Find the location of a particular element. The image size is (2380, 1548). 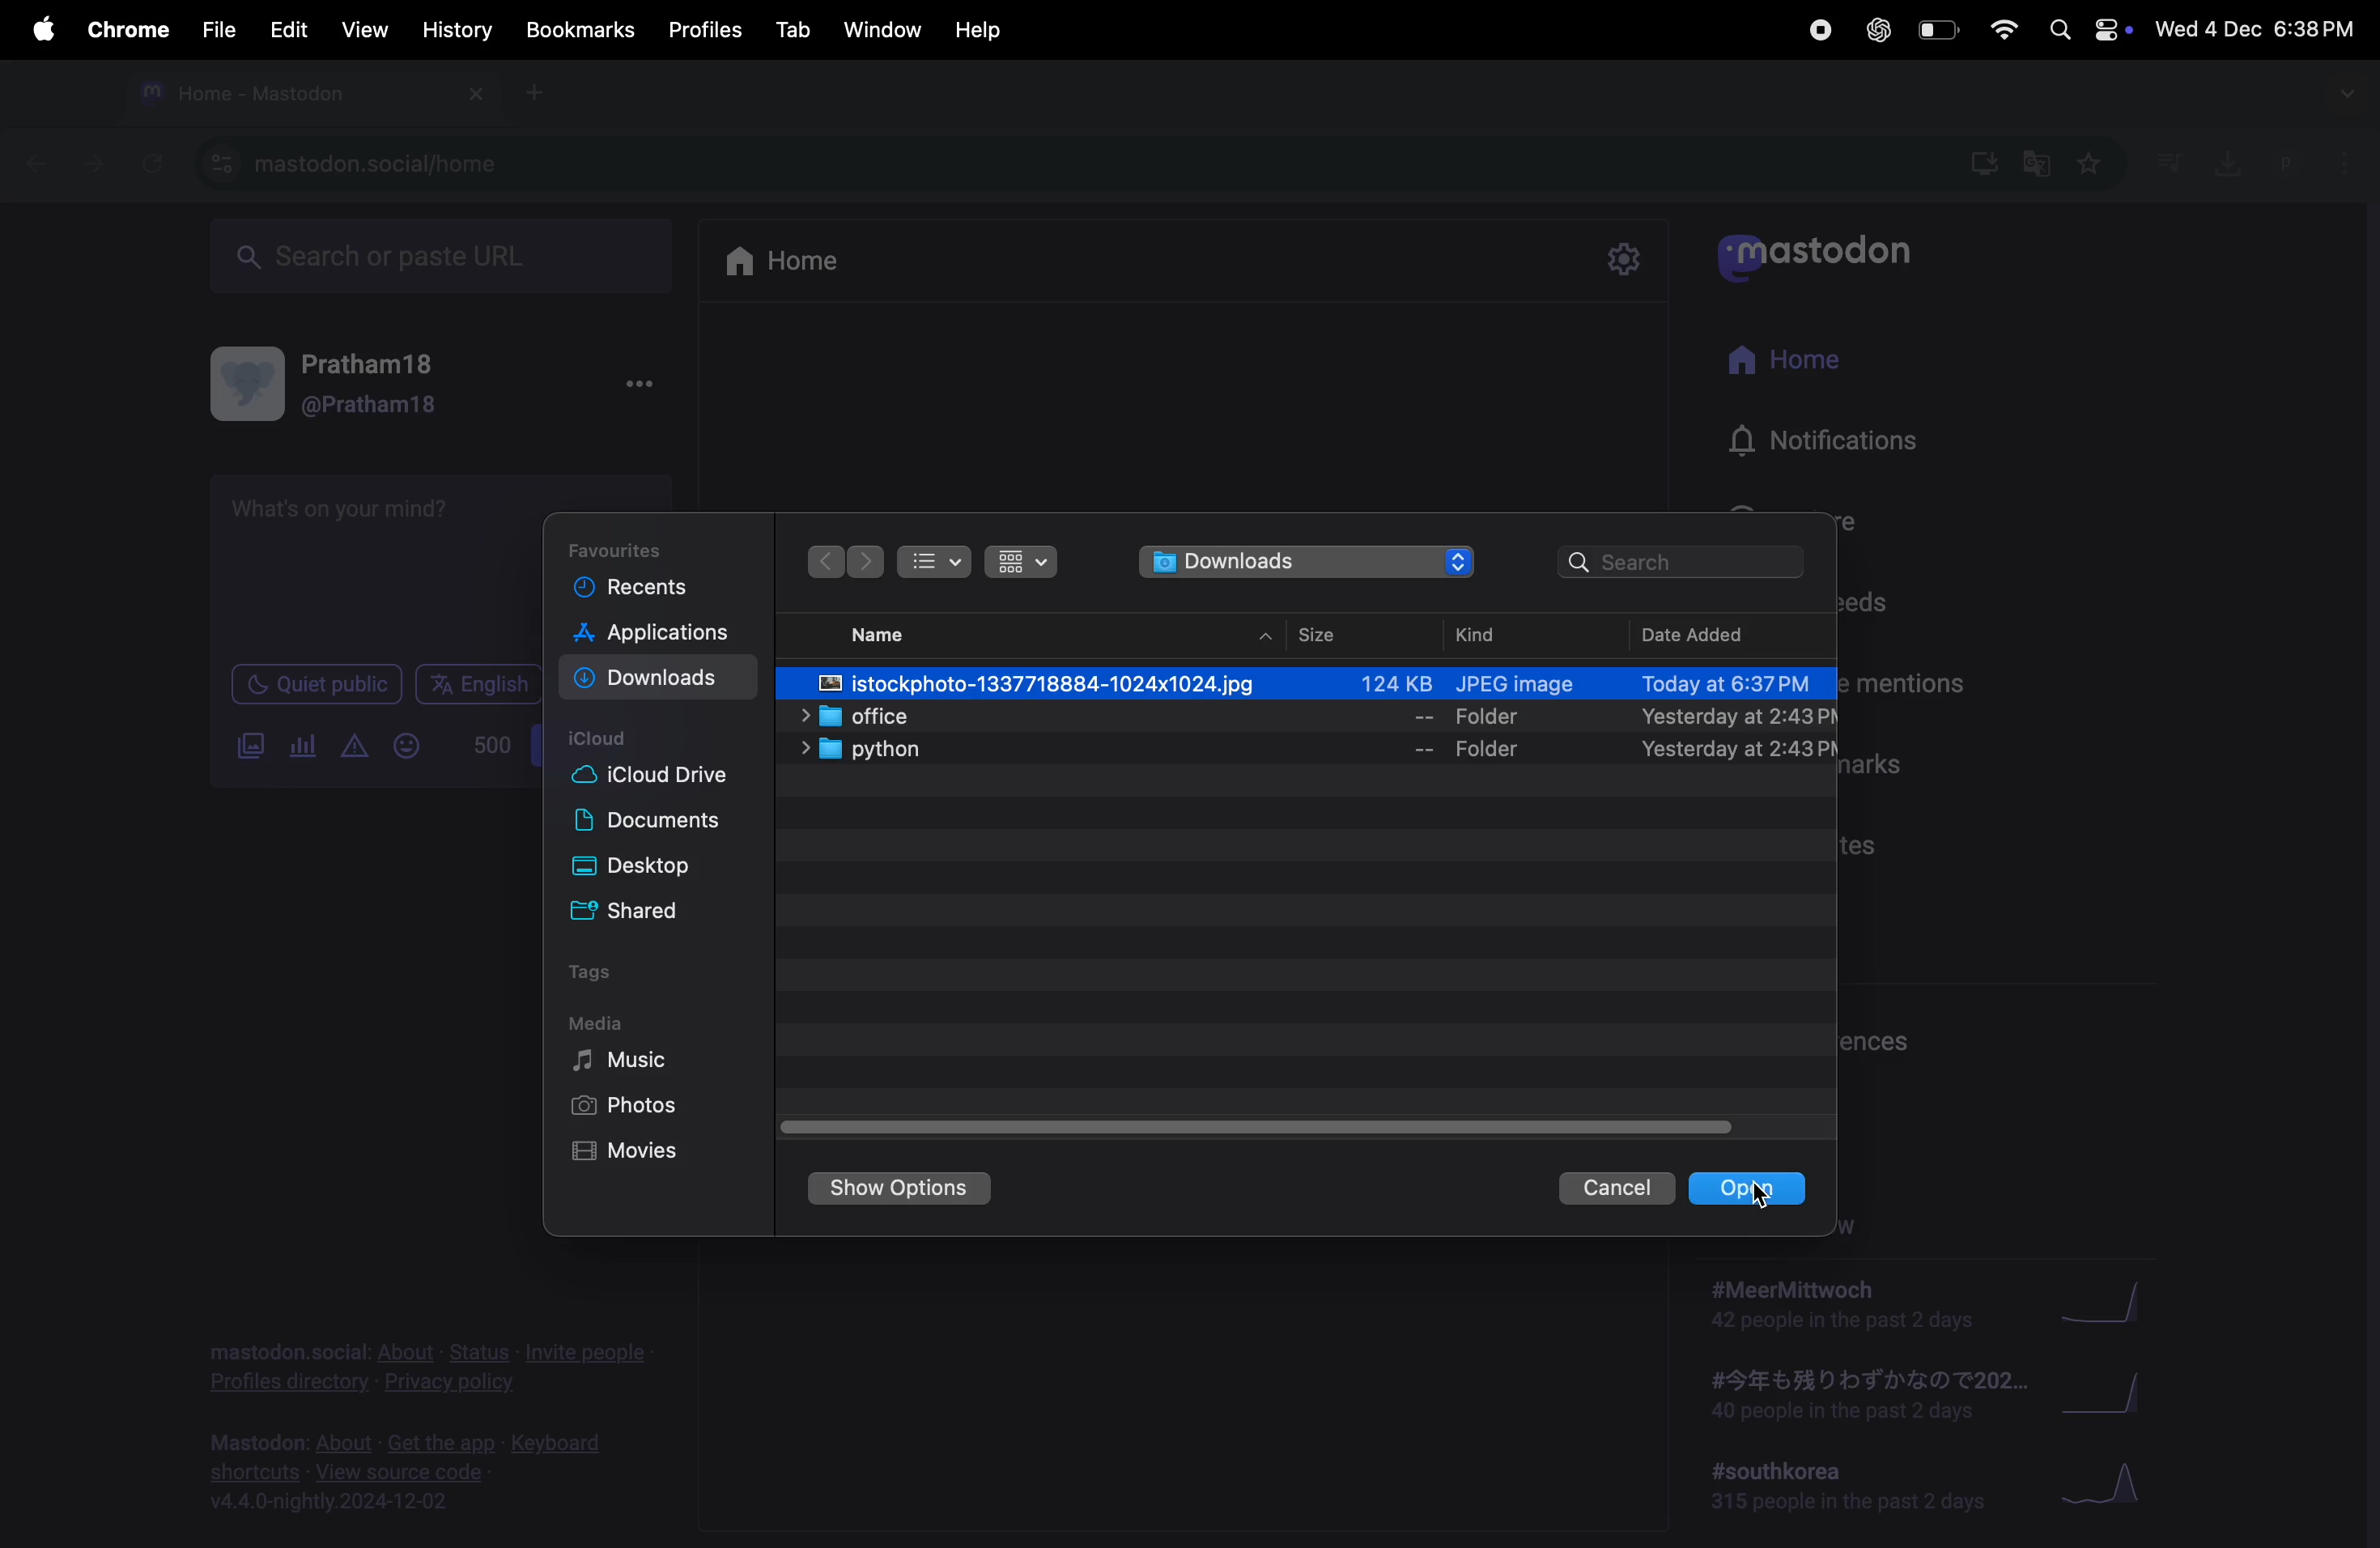

settings is located at coordinates (1619, 258).